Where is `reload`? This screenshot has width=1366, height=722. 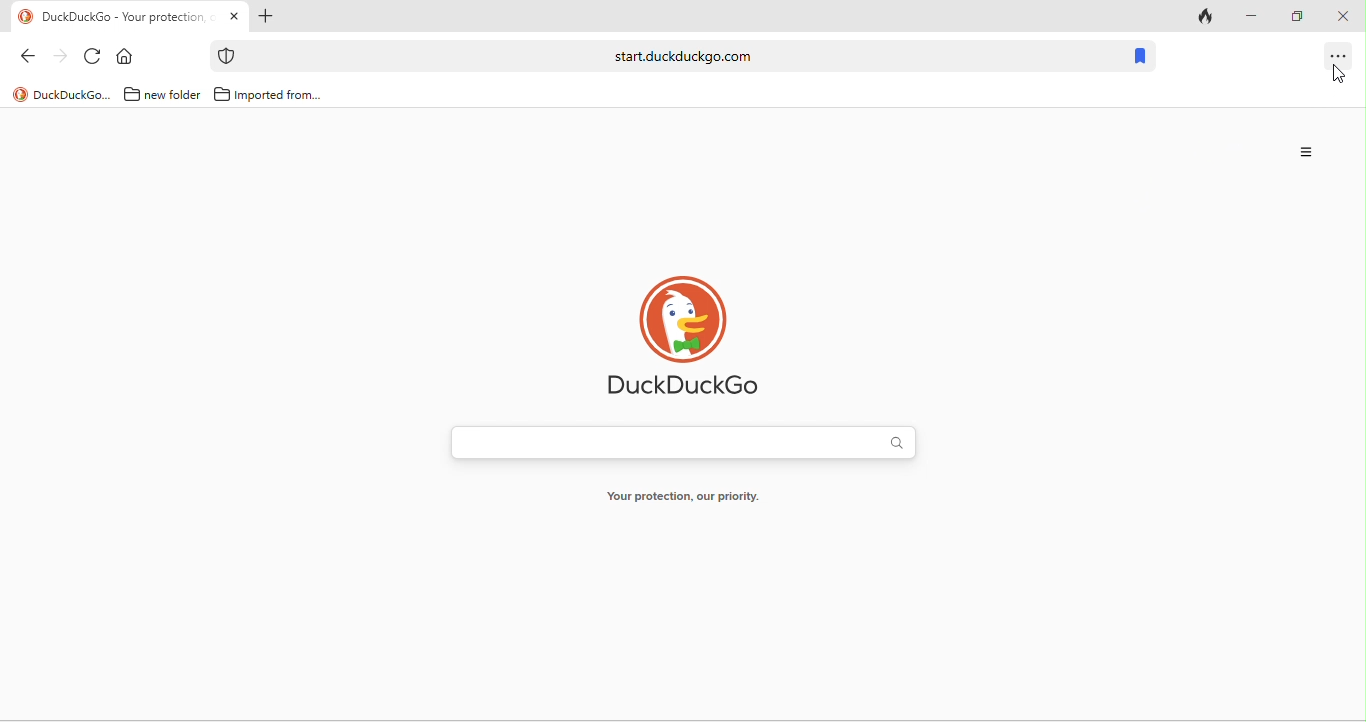
reload is located at coordinates (94, 58).